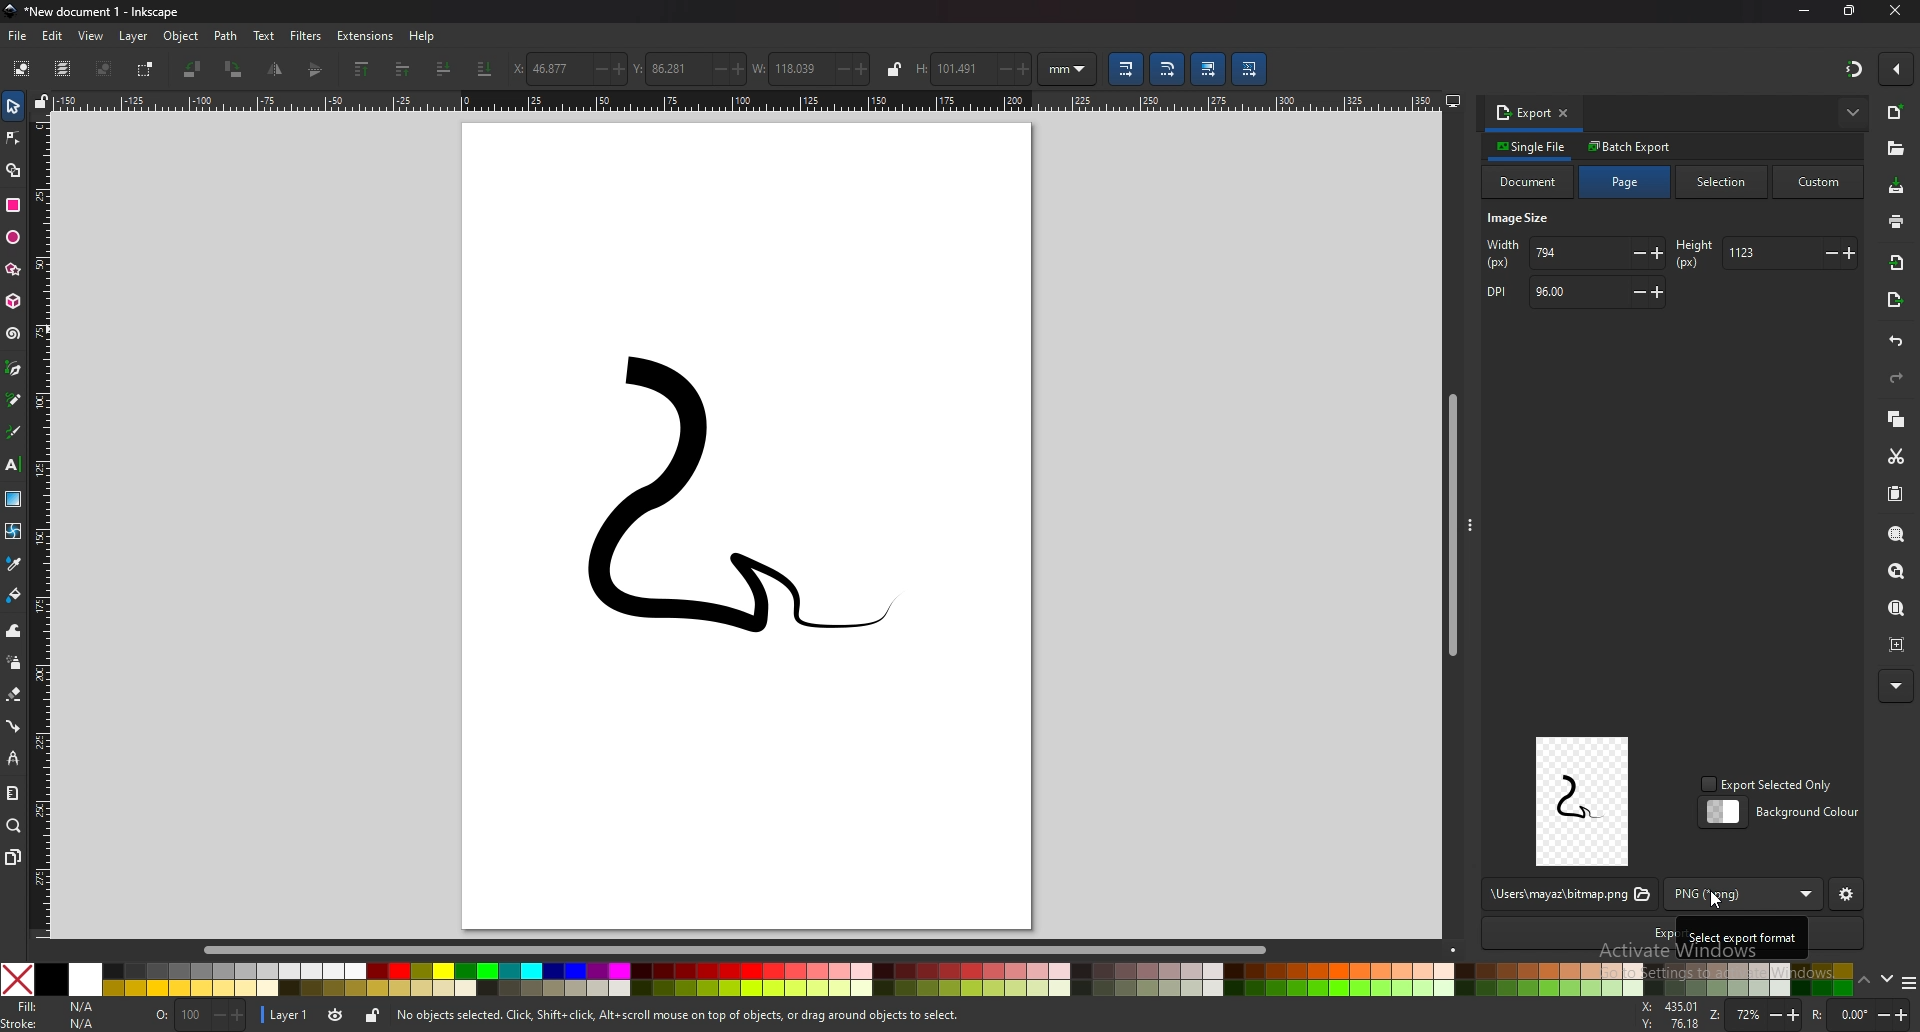  What do you see at coordinates (1897, 187) in the screenshot?
I see `save` at bounding box center [1897, 187].